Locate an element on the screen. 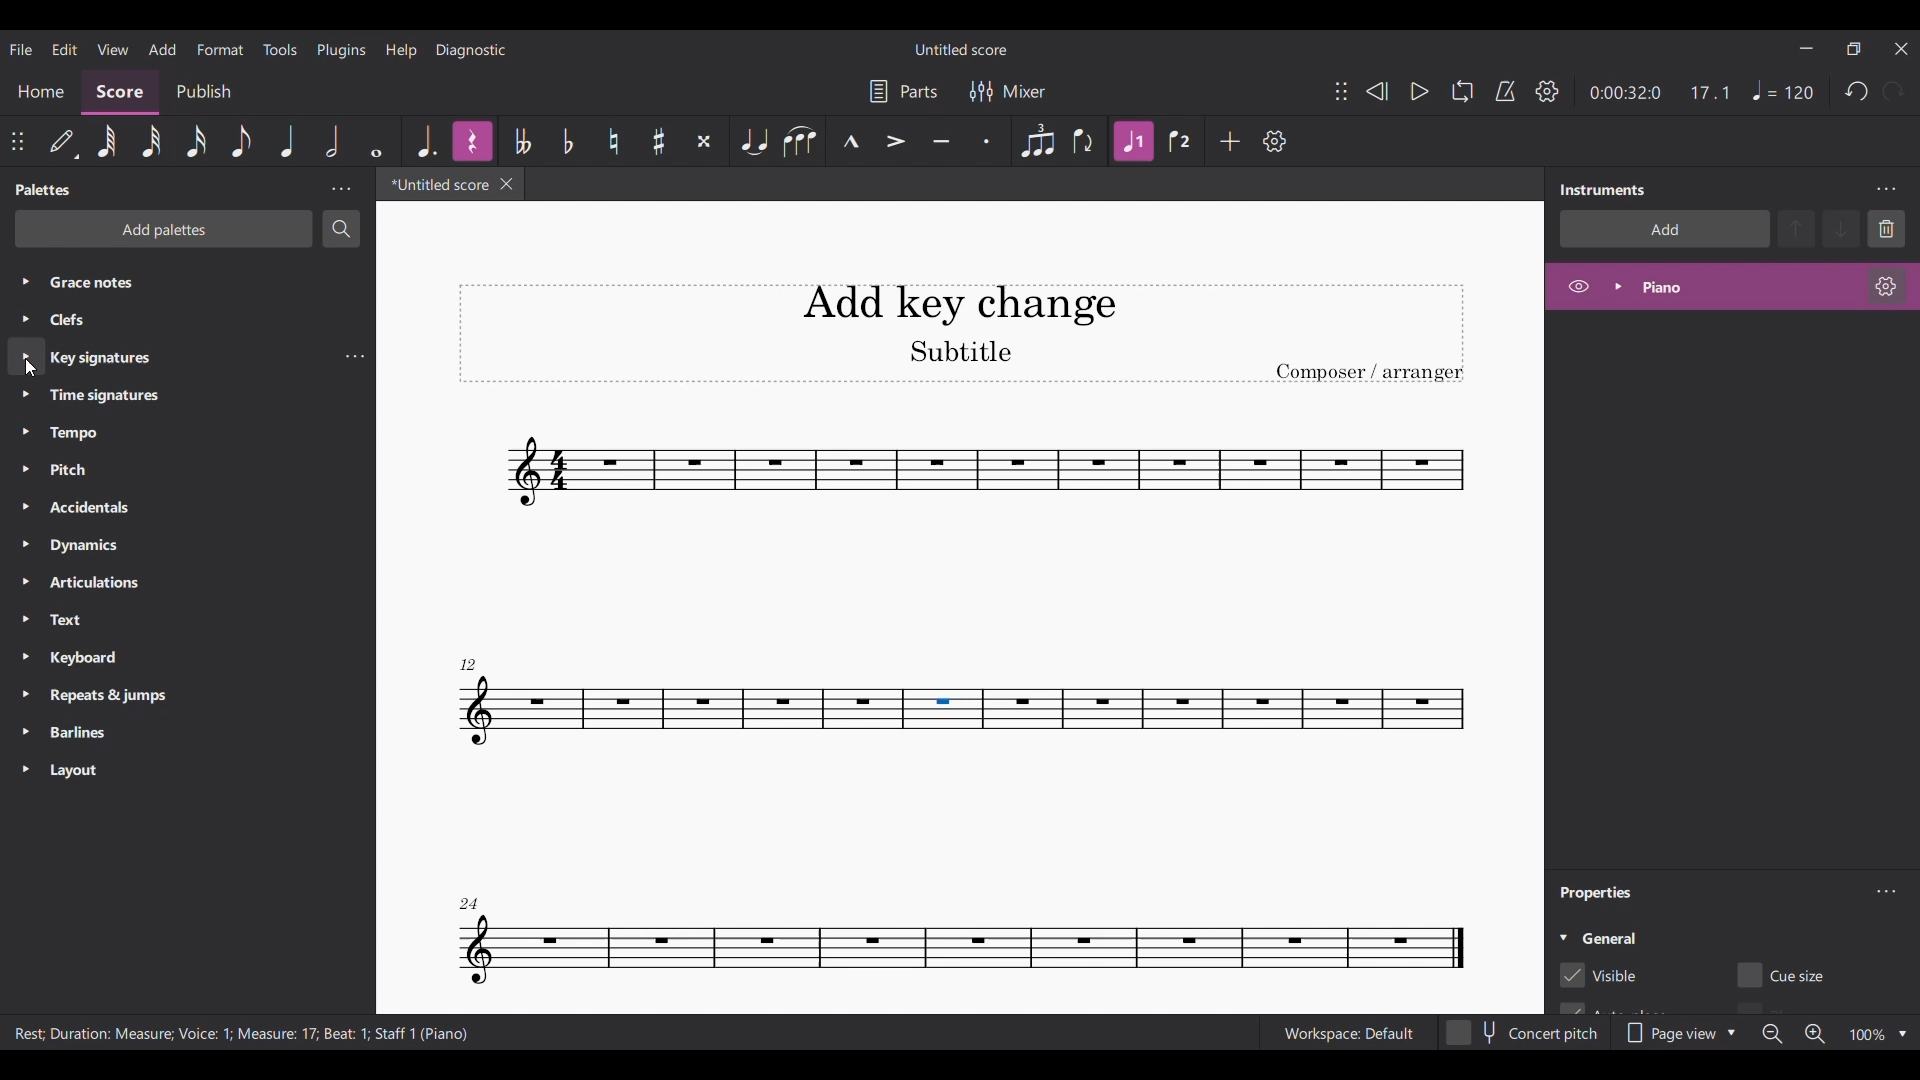 This screenshot has height=1080, width=1920. Add instrument is located at coordinates (1665, 229).